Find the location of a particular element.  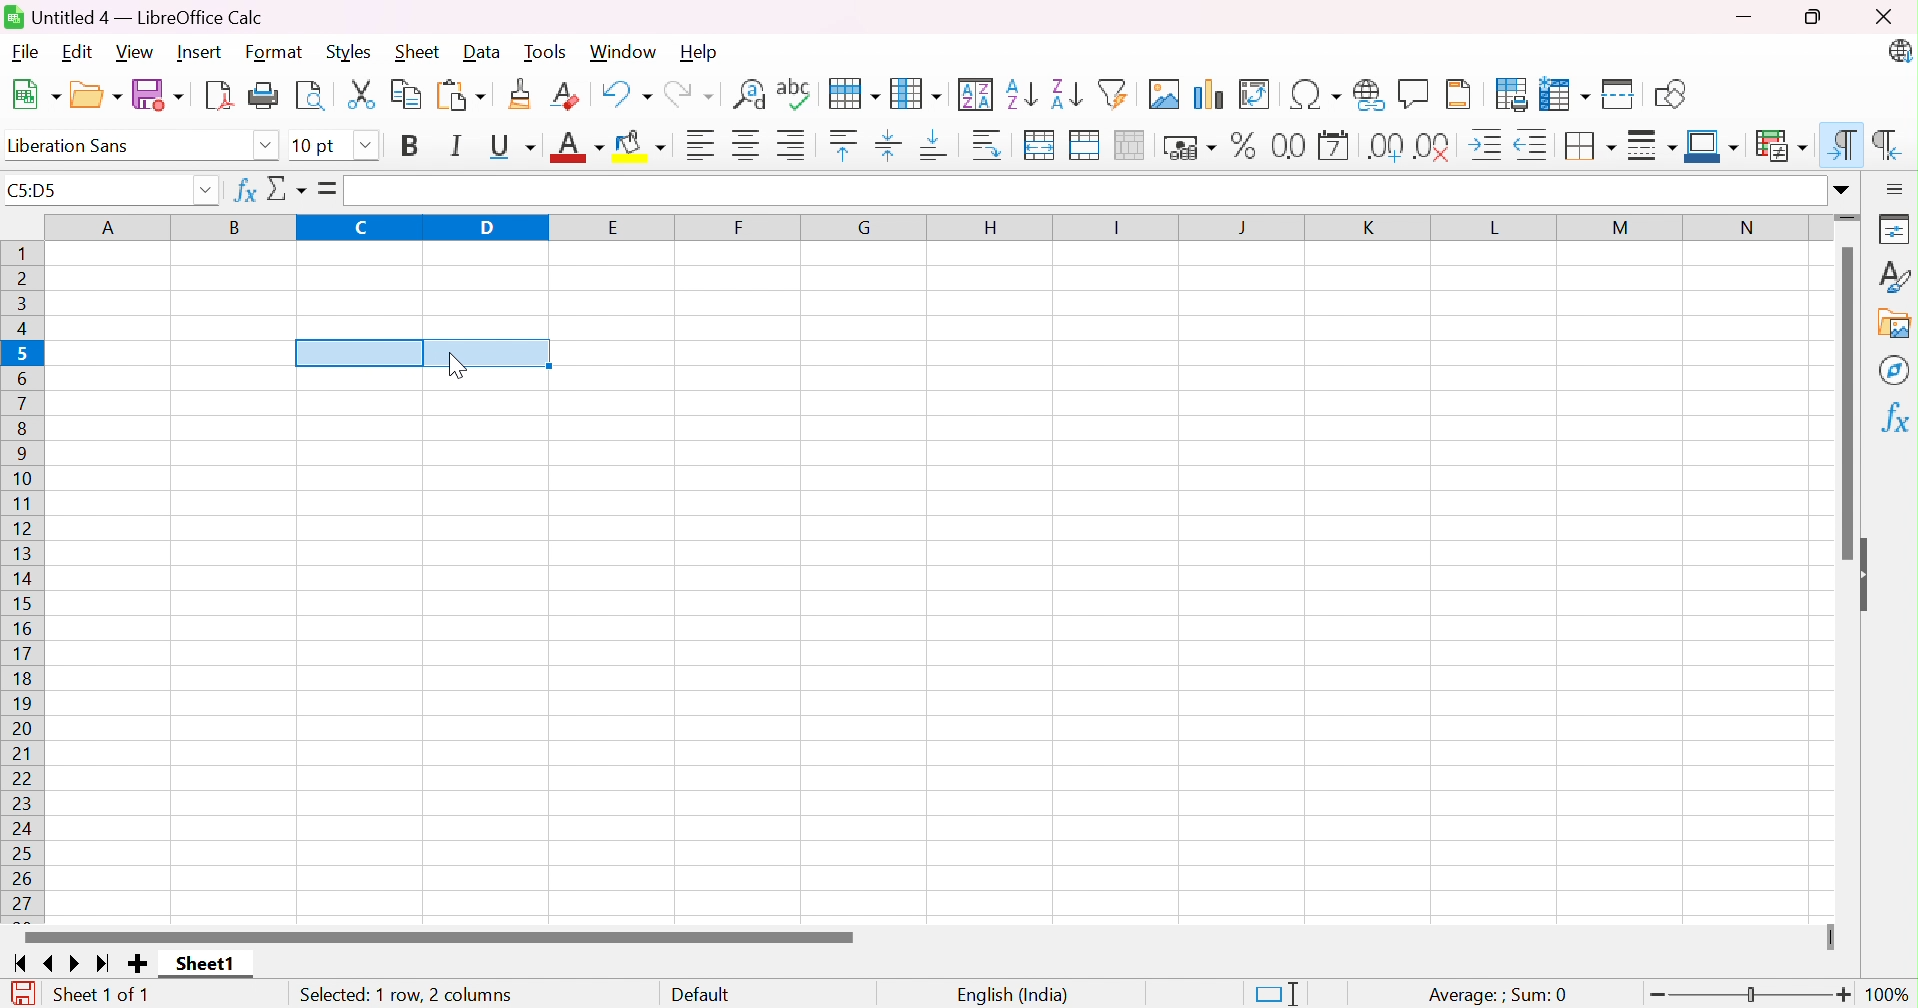

Window is located at coordinates (625, 51).